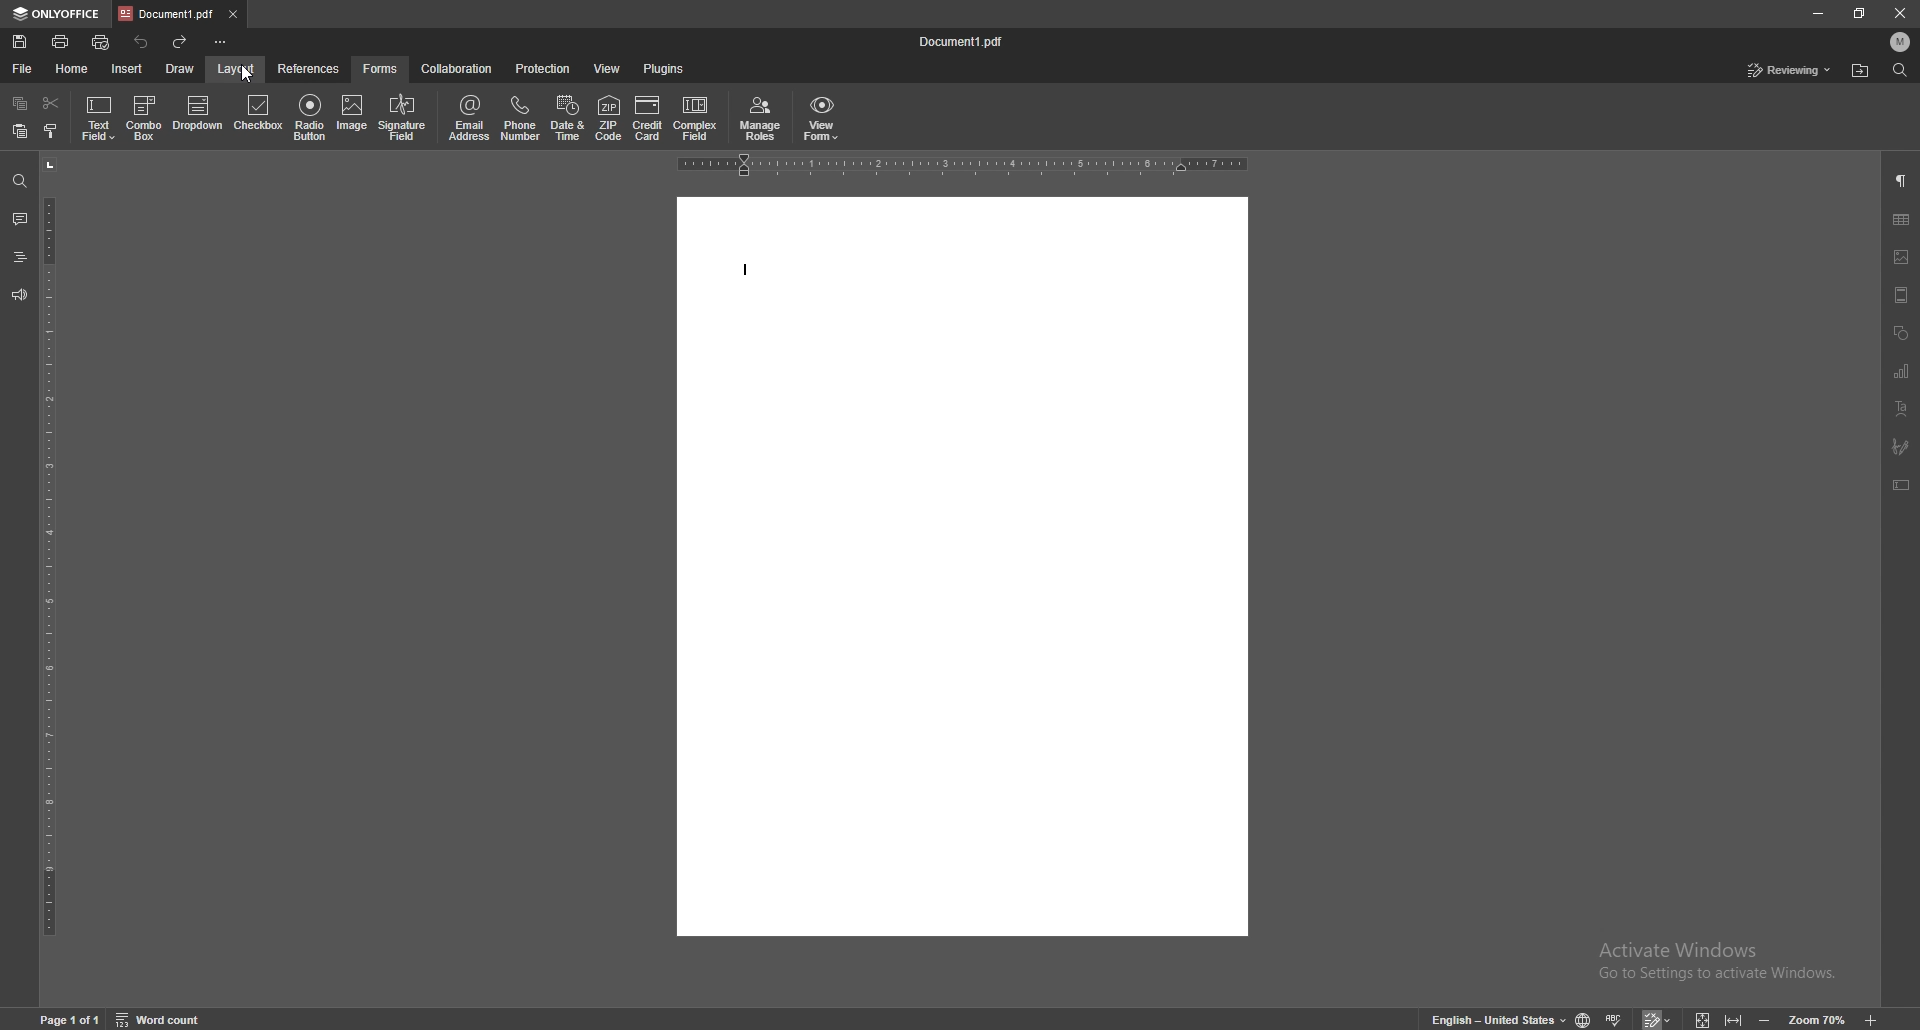 The width and height of the screenshot is (1920, 1030). Describe the element at coordinates (961, 40) in the screenshot. I see `file name` at that location.